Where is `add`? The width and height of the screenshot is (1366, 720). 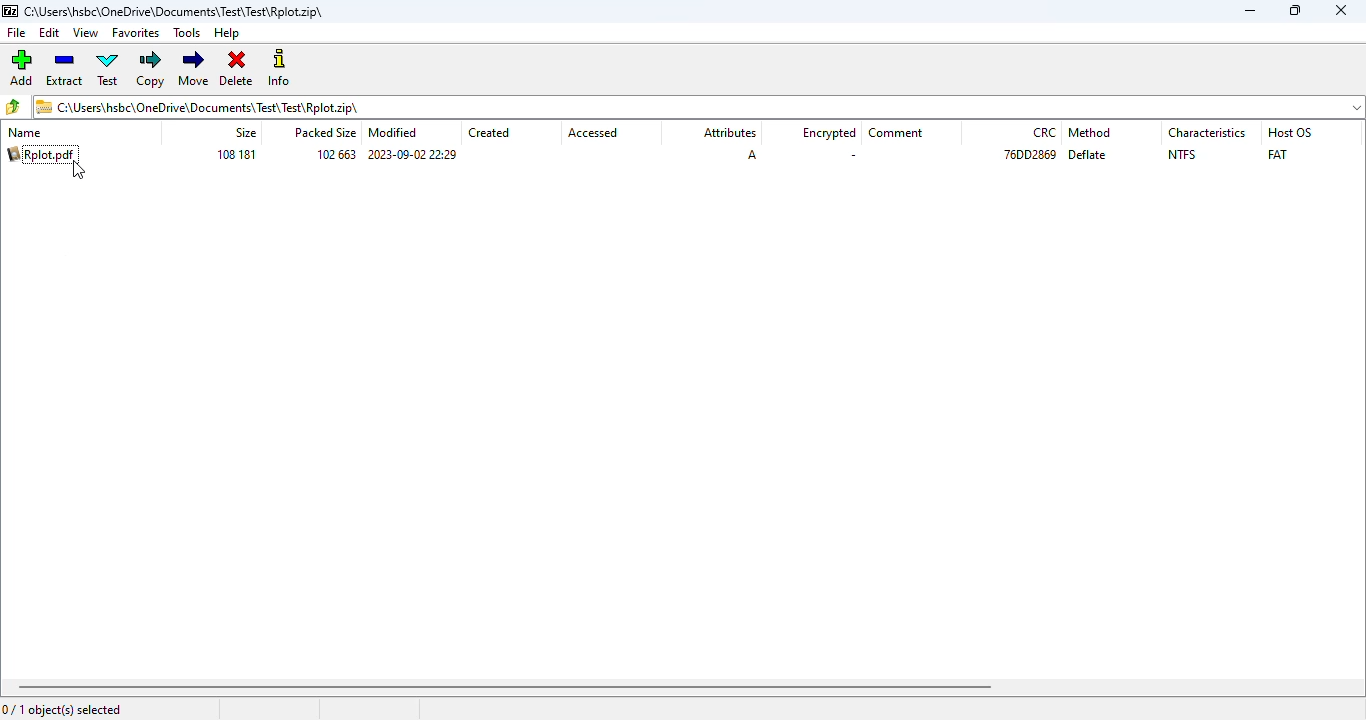 add is located at coordinates (22, 68).